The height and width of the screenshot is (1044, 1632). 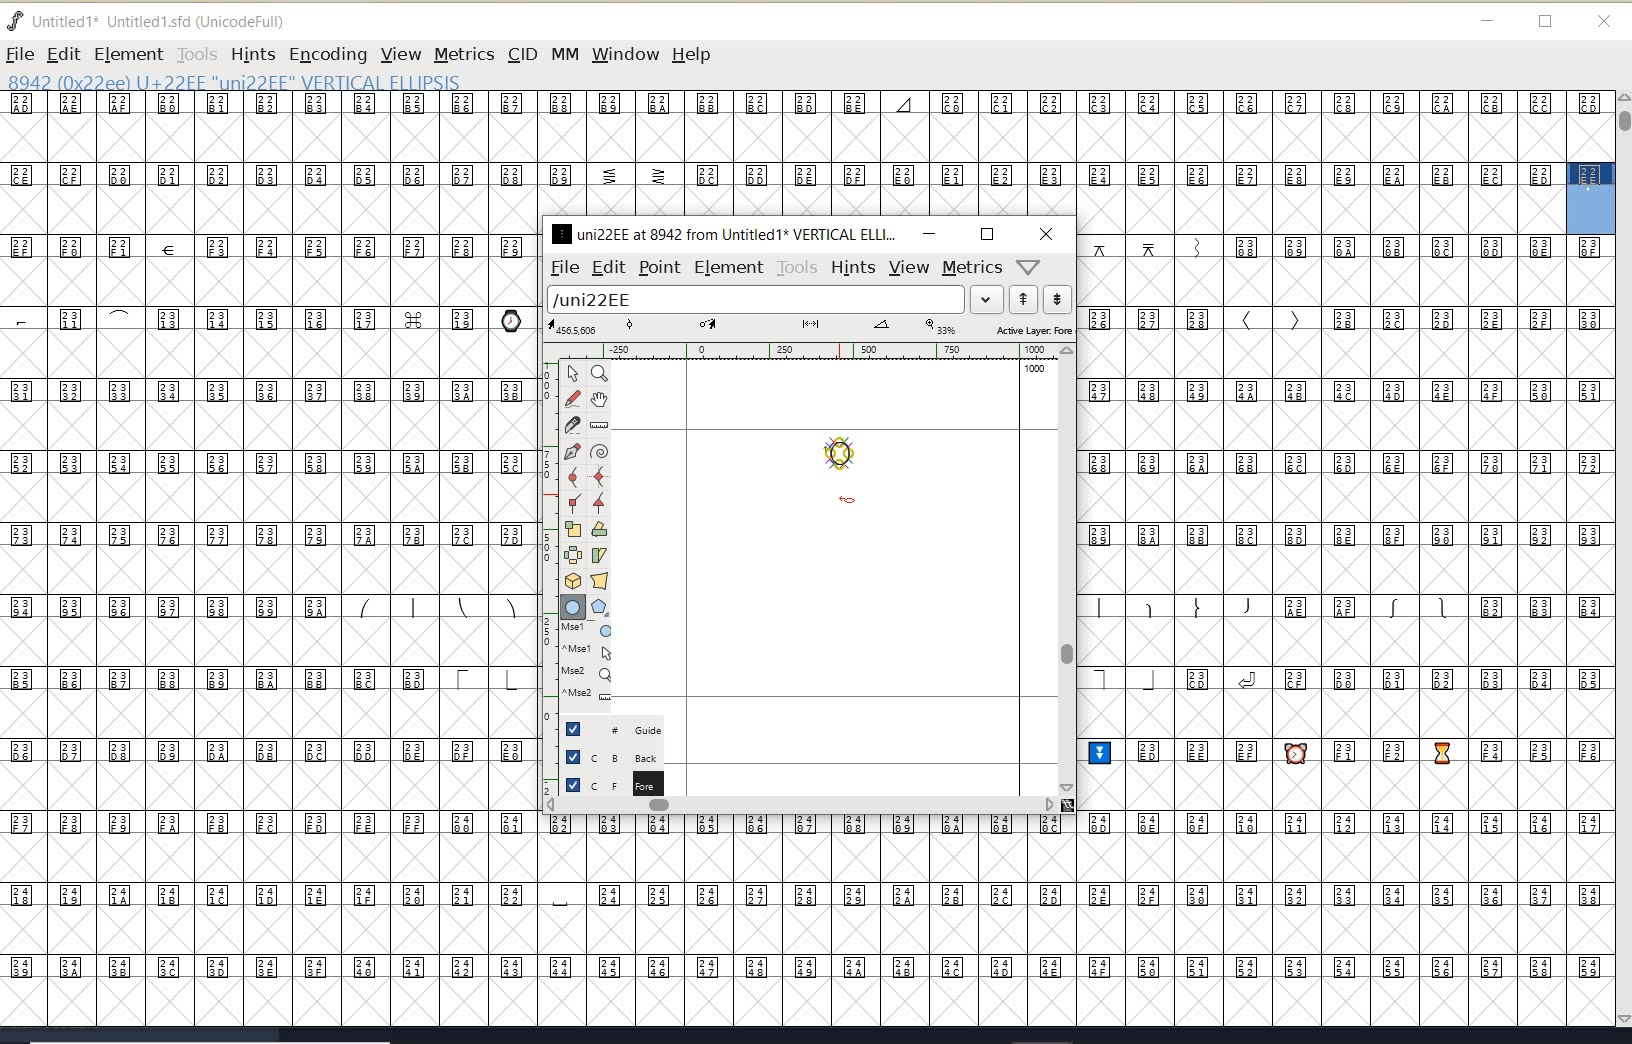 What do you see at coordinates (811, 330) in the screenshot?
I see `active layer` at bounding box center [811, 330].